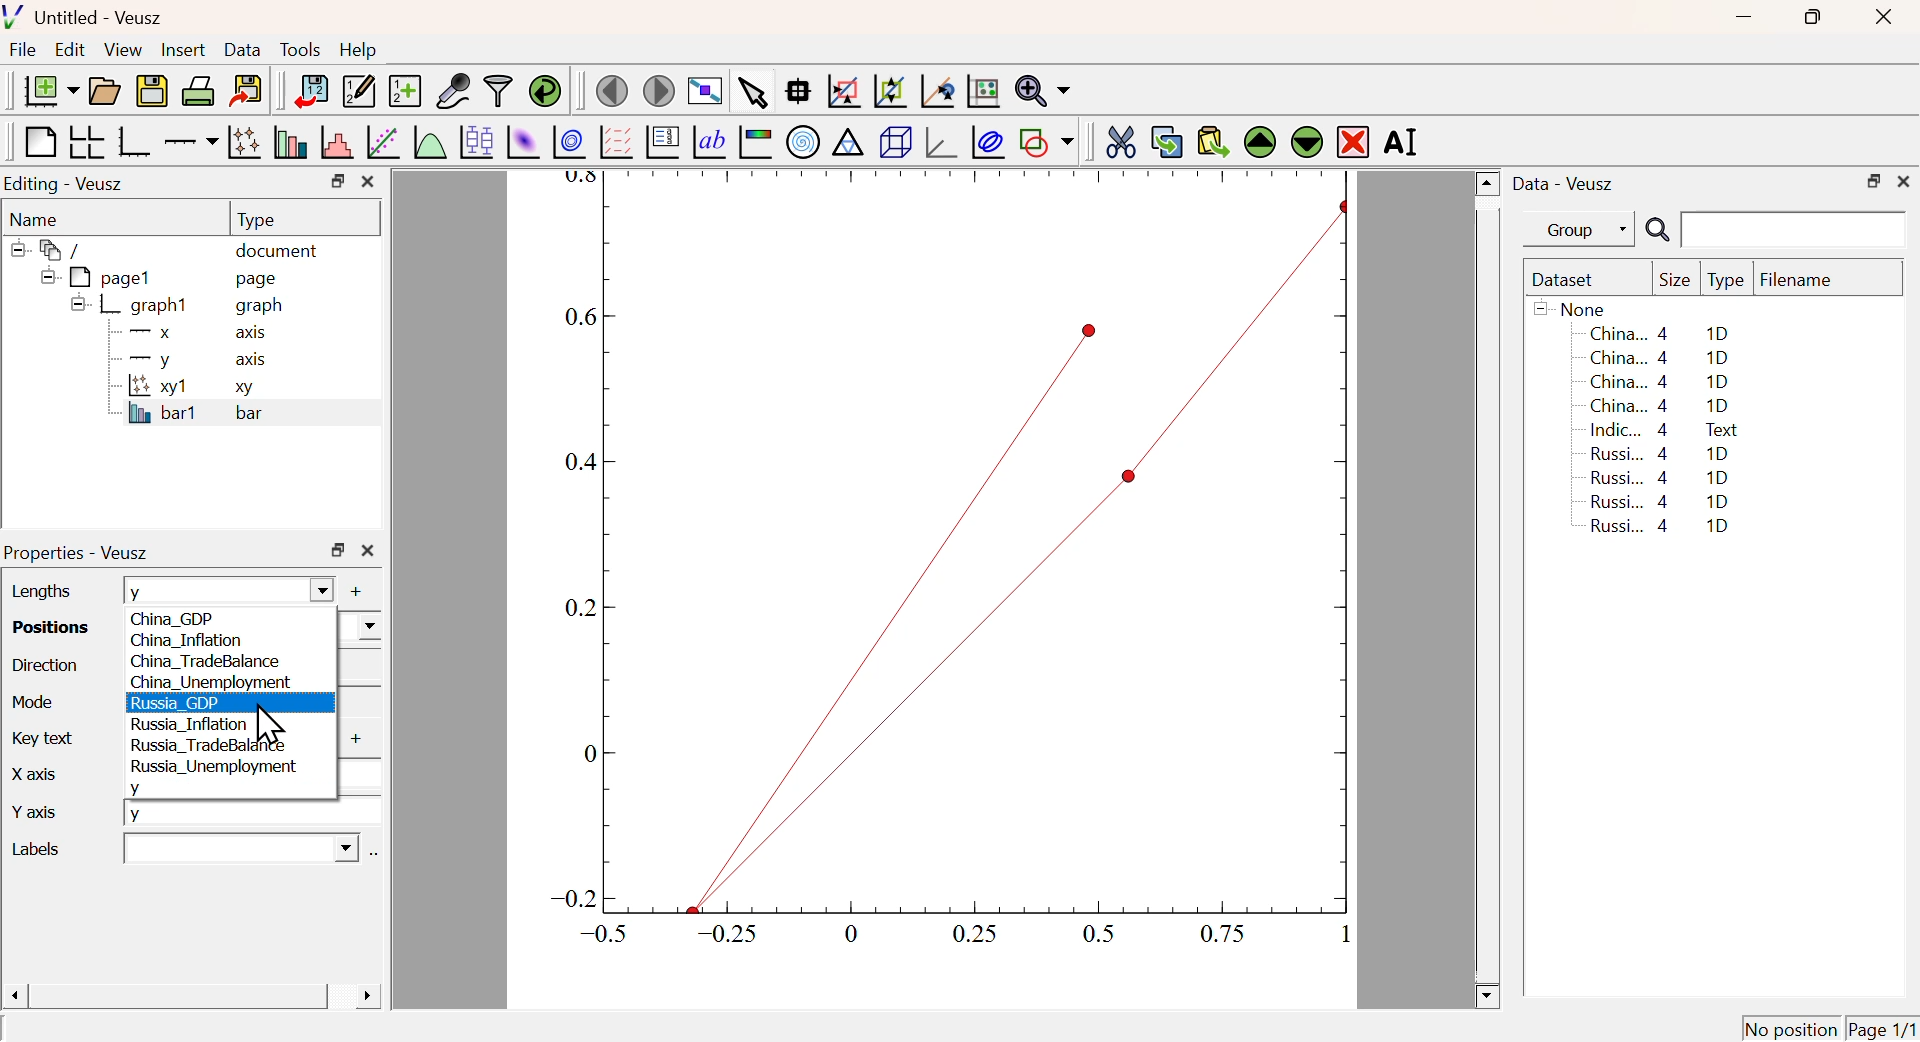 This screenshot has height=1042, width=1920. What do you see at coordinates (847, 141) in the screenshot?
I see `Ternary Graph` at bounding box center [847, 141].